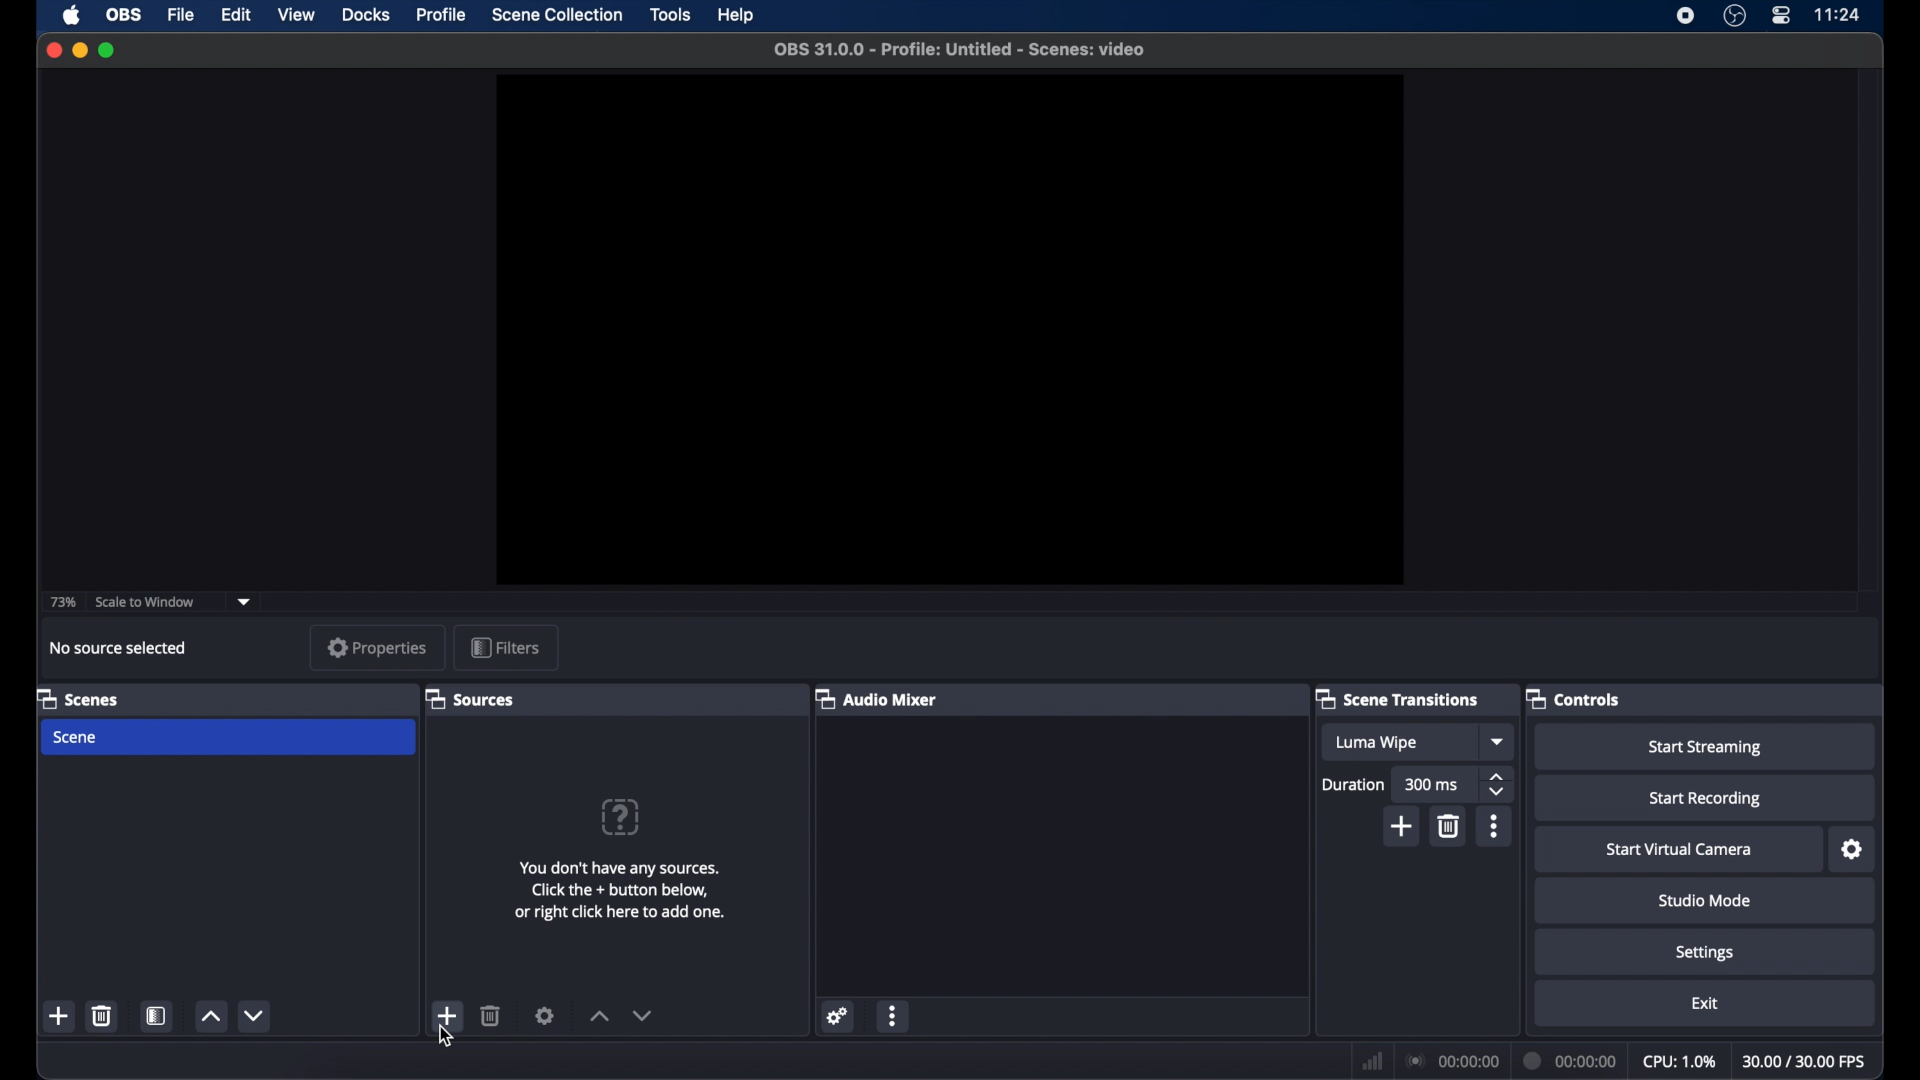  What do you see at coordinates (1376, 744) in the screenshot?
I see `luma wipe` at bounding box center [1376, 744].